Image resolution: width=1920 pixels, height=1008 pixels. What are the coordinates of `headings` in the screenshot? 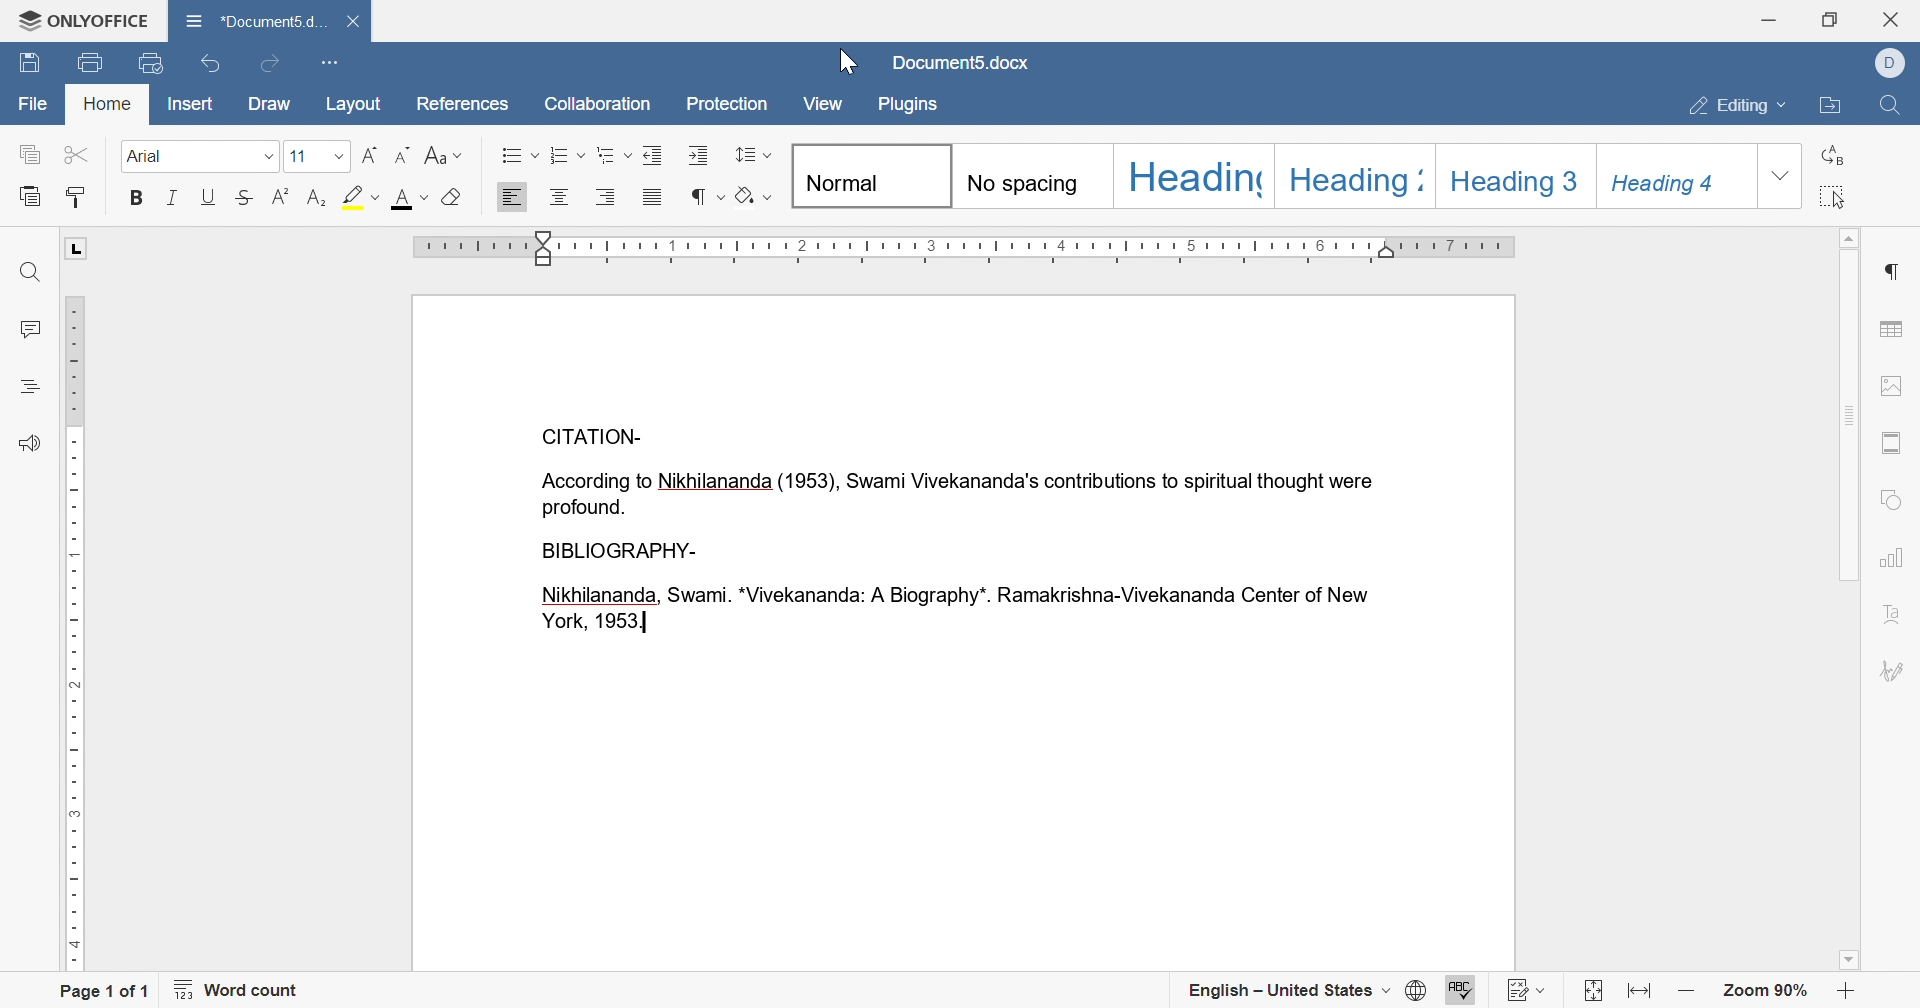 It's located at (31, 387).